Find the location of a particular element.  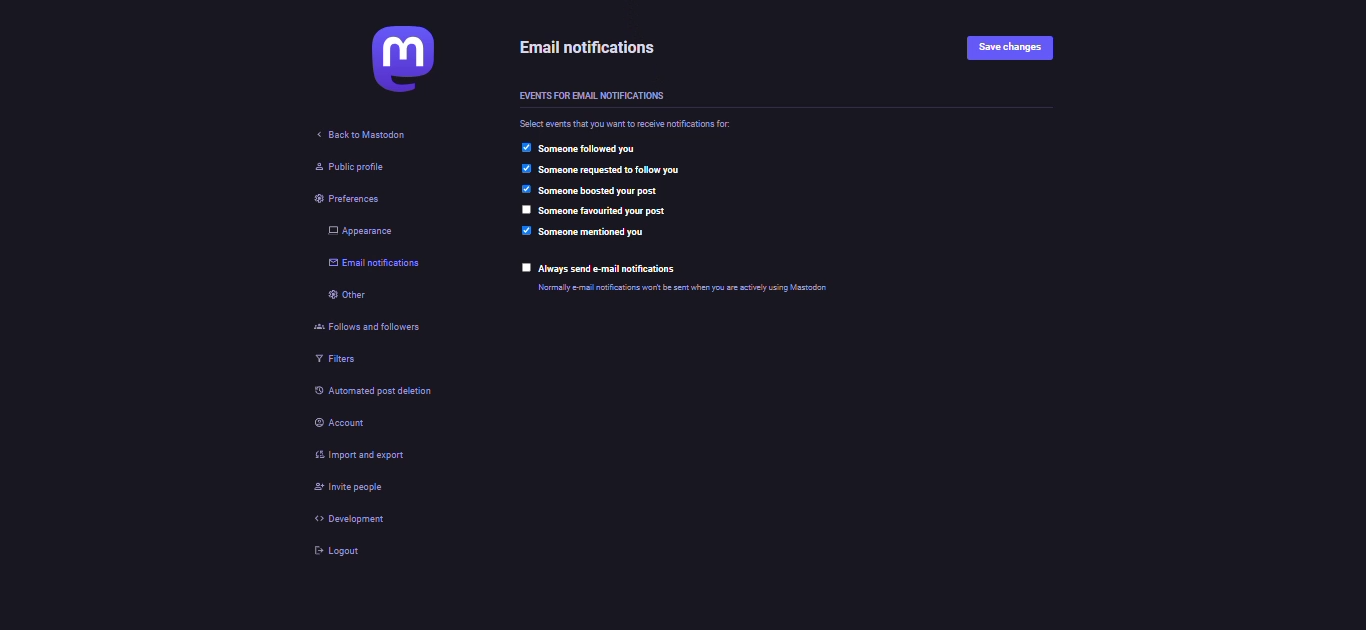

select events is located at coordinates (630, 125).